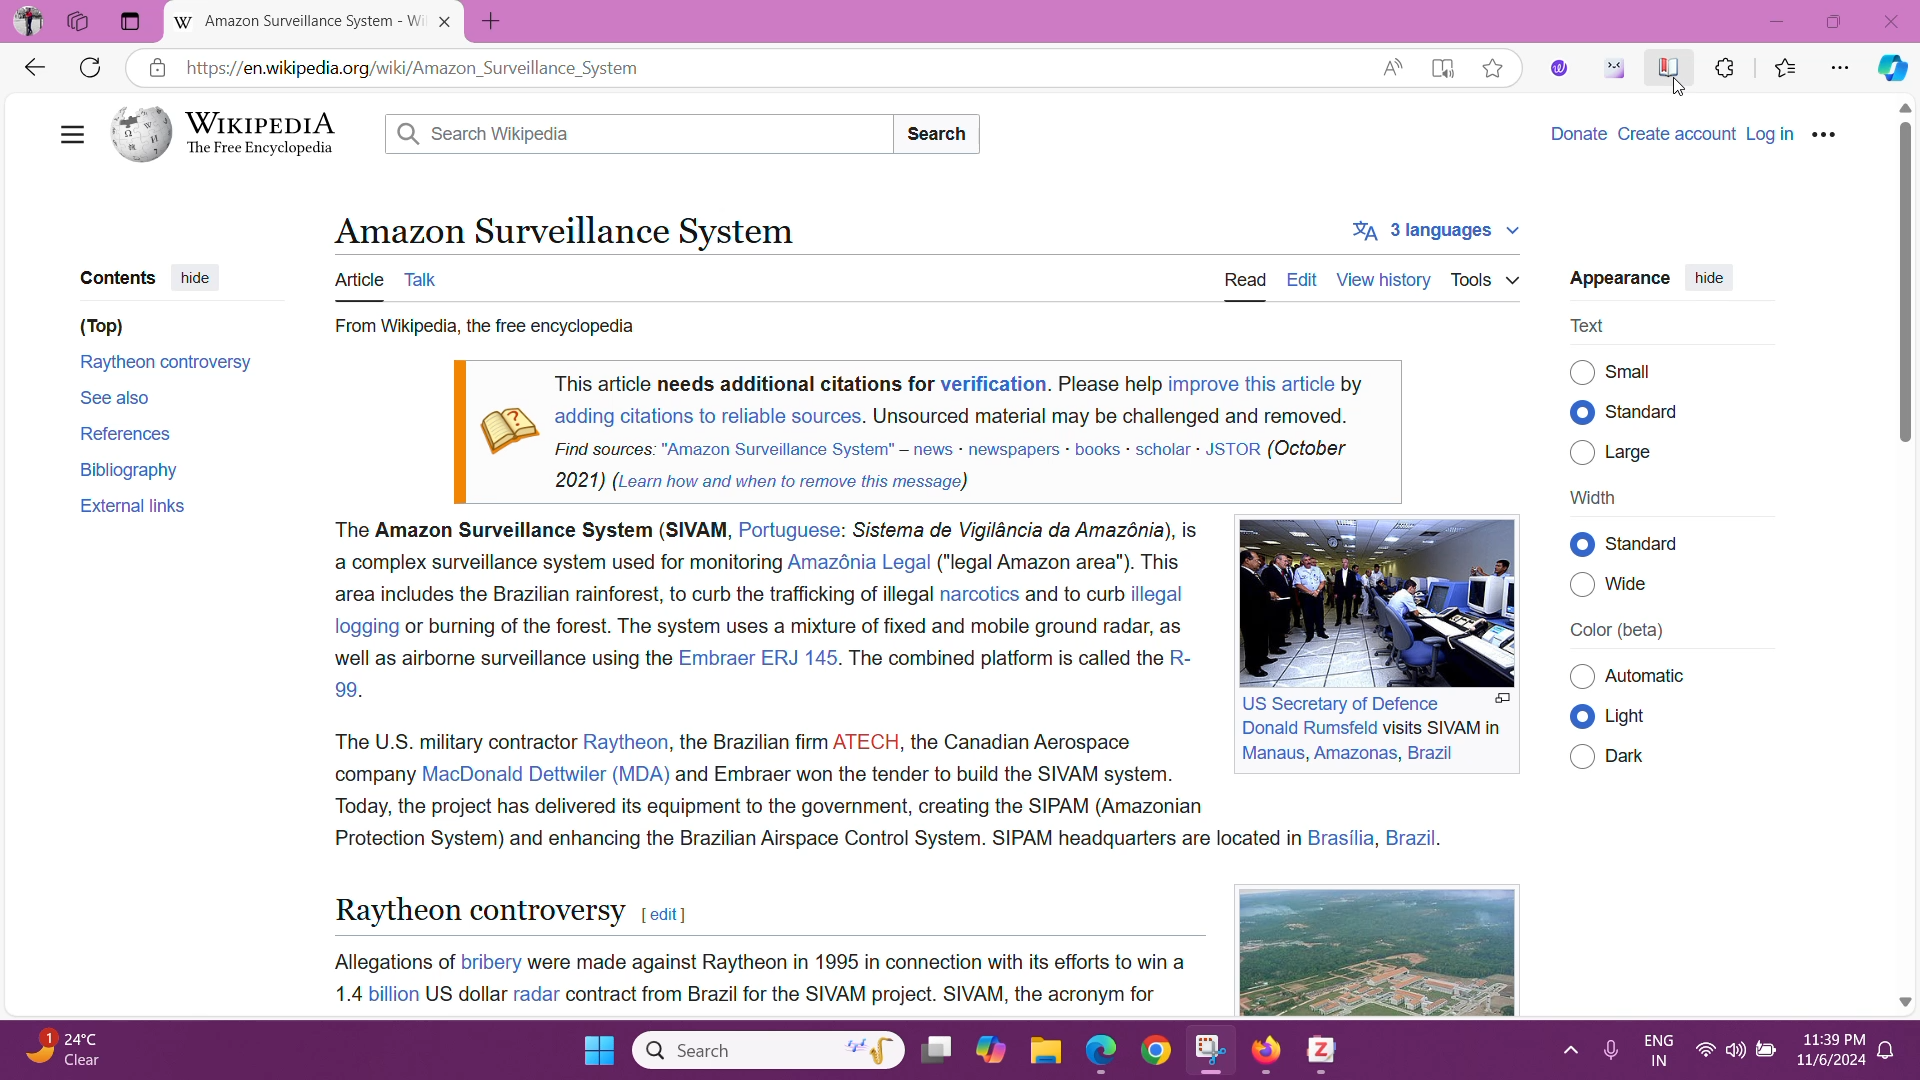 The width and height of the screenshot is (1920, 1080). Describe the element at coordinates (1559, 68) in the screenshot. I see `Wordtune Extension` at that location.